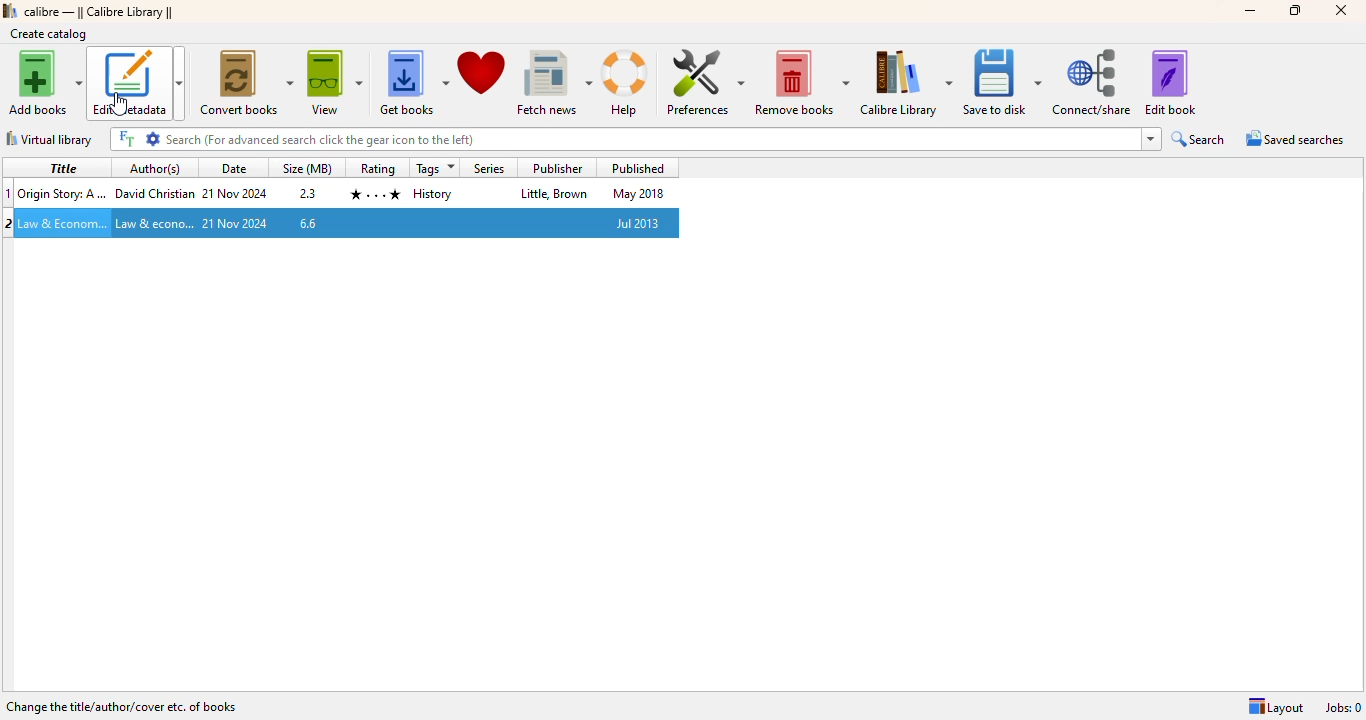 This screenshot has height=720, width=1366. Describe the element at coordinates (154, 191) in the screenshot. I see `Author` at that location.